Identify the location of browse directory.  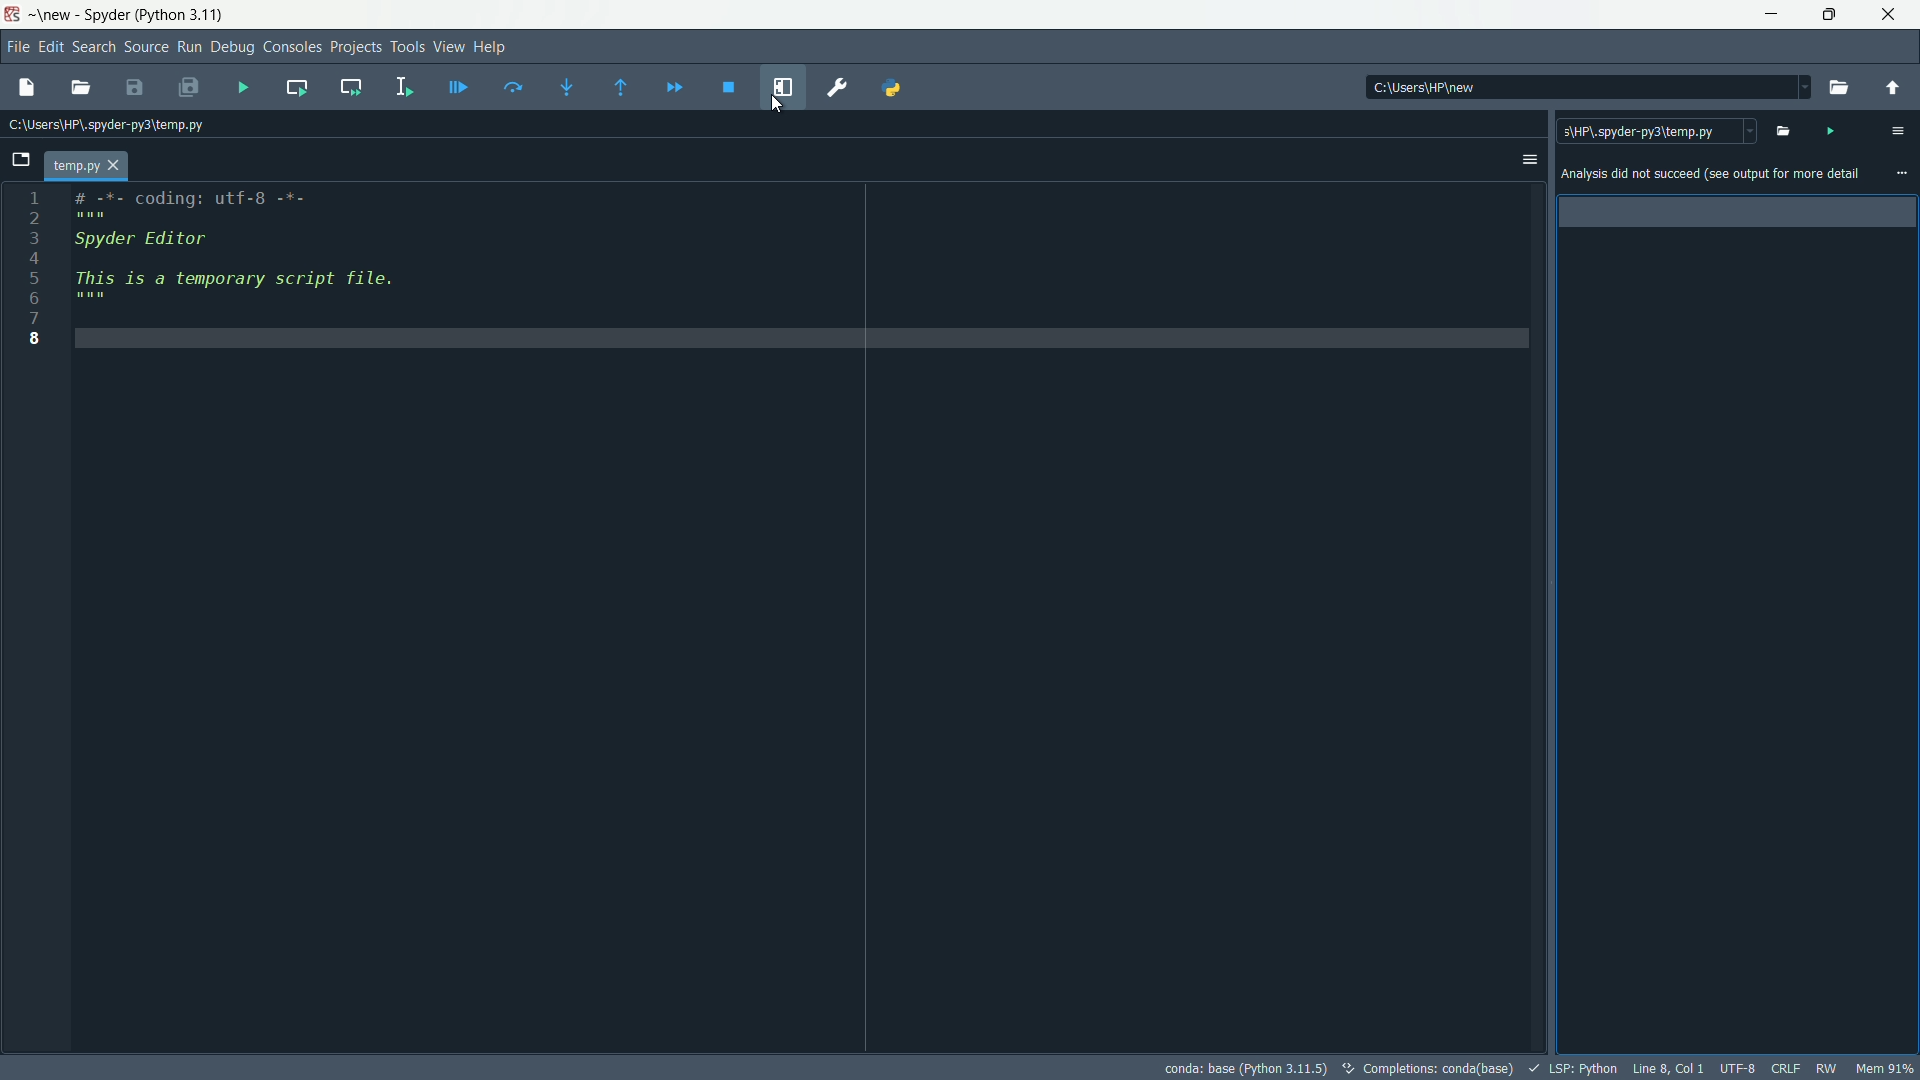
(1839, 89).